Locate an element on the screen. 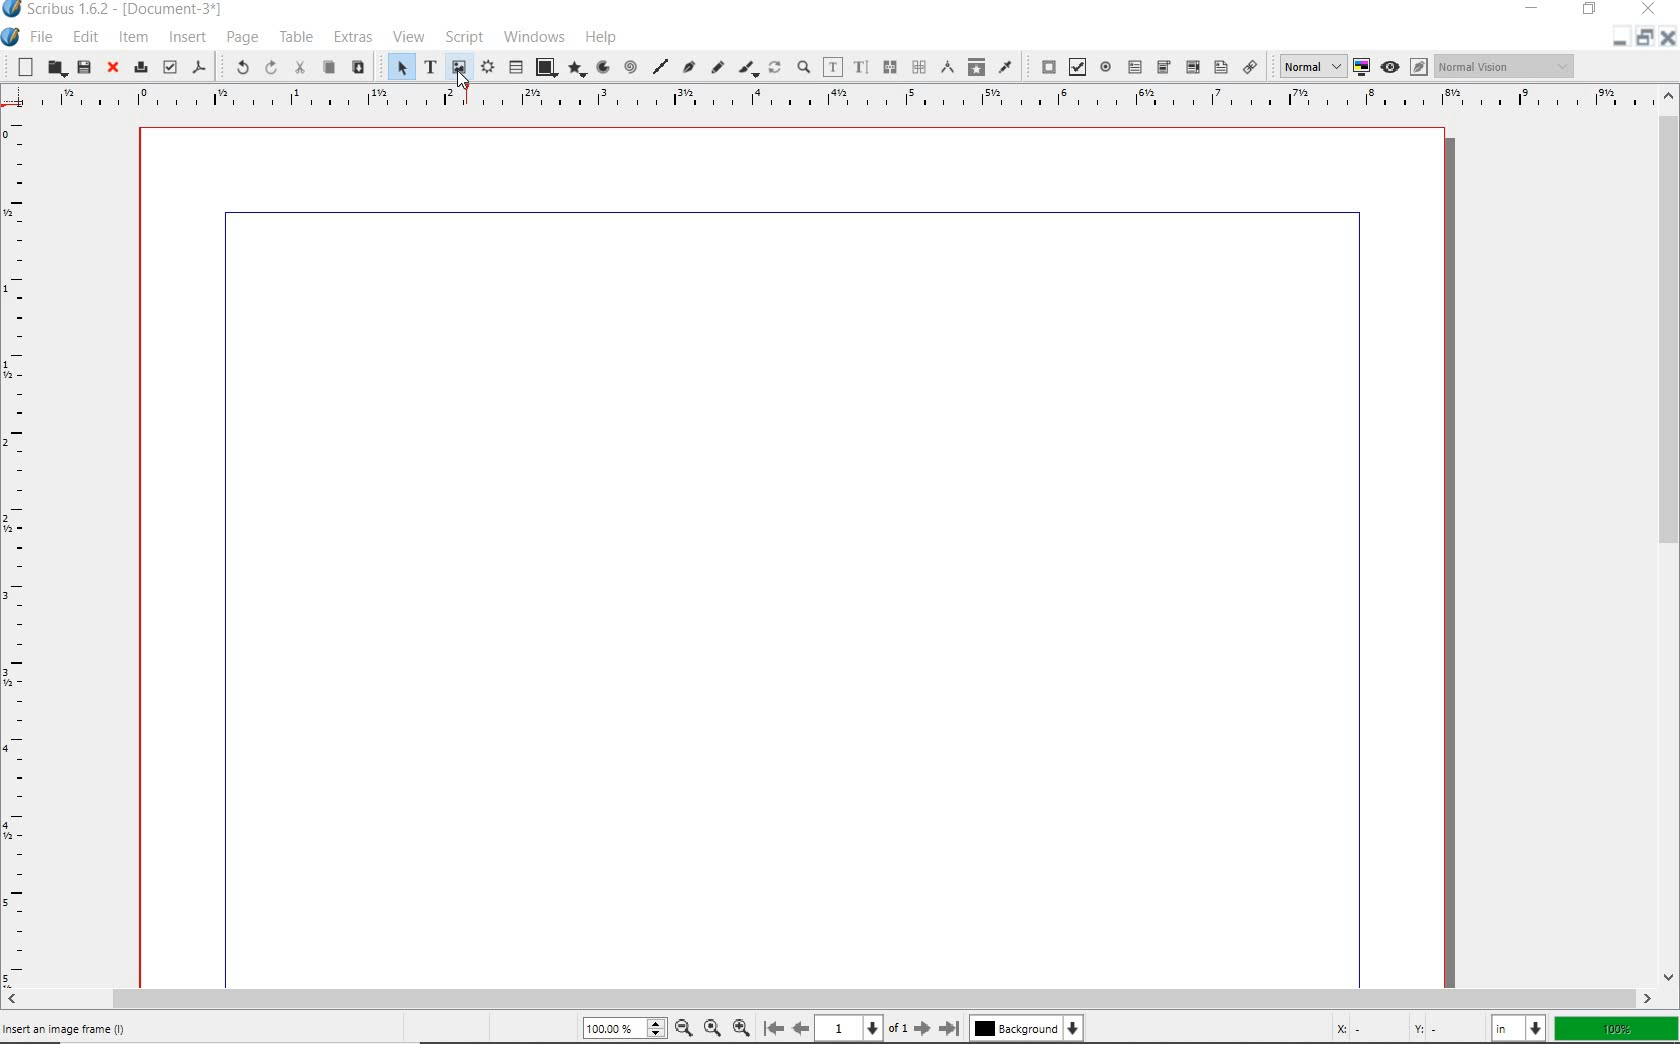 This screenshot has width=1680, height=1044. current page is located at coordinates (862, 1029).